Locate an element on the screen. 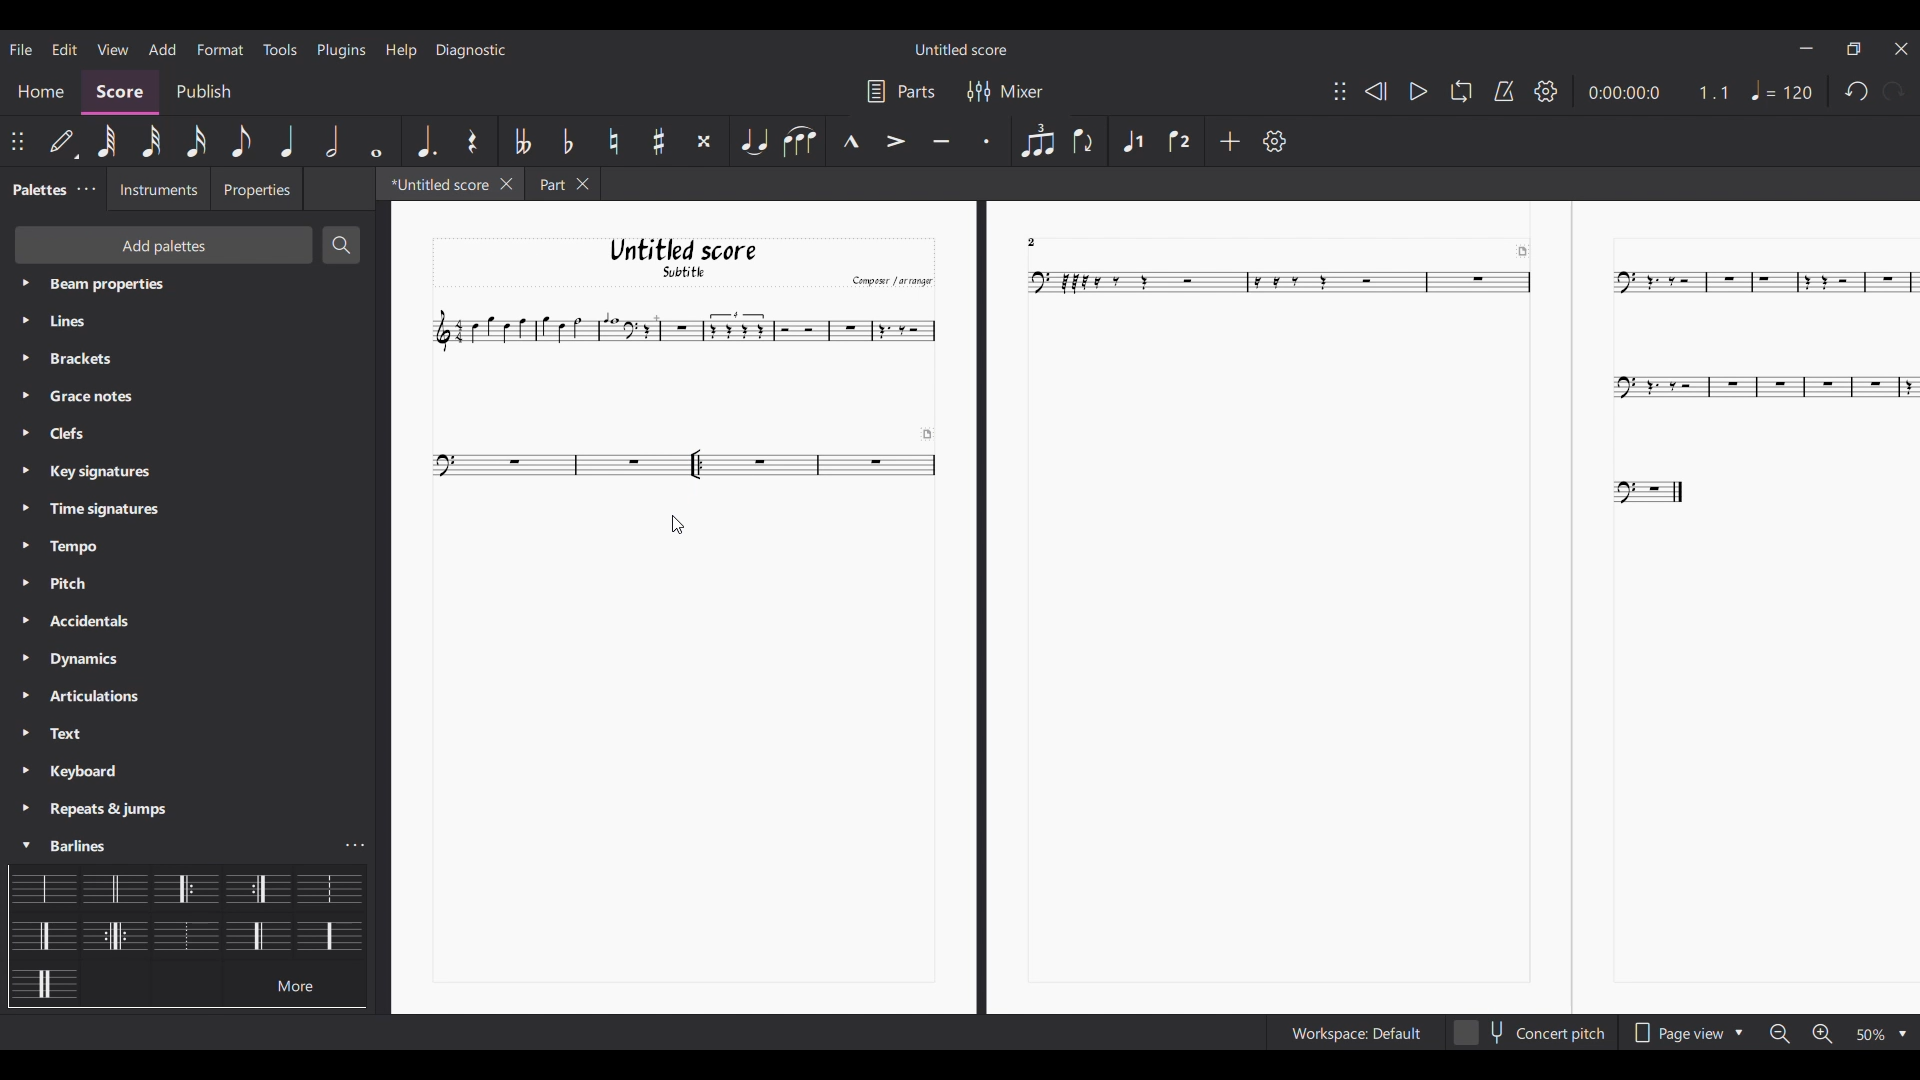 The width and height of the screenshot is (1920, 1080). Palette settings is located at coordinates (72, 620).